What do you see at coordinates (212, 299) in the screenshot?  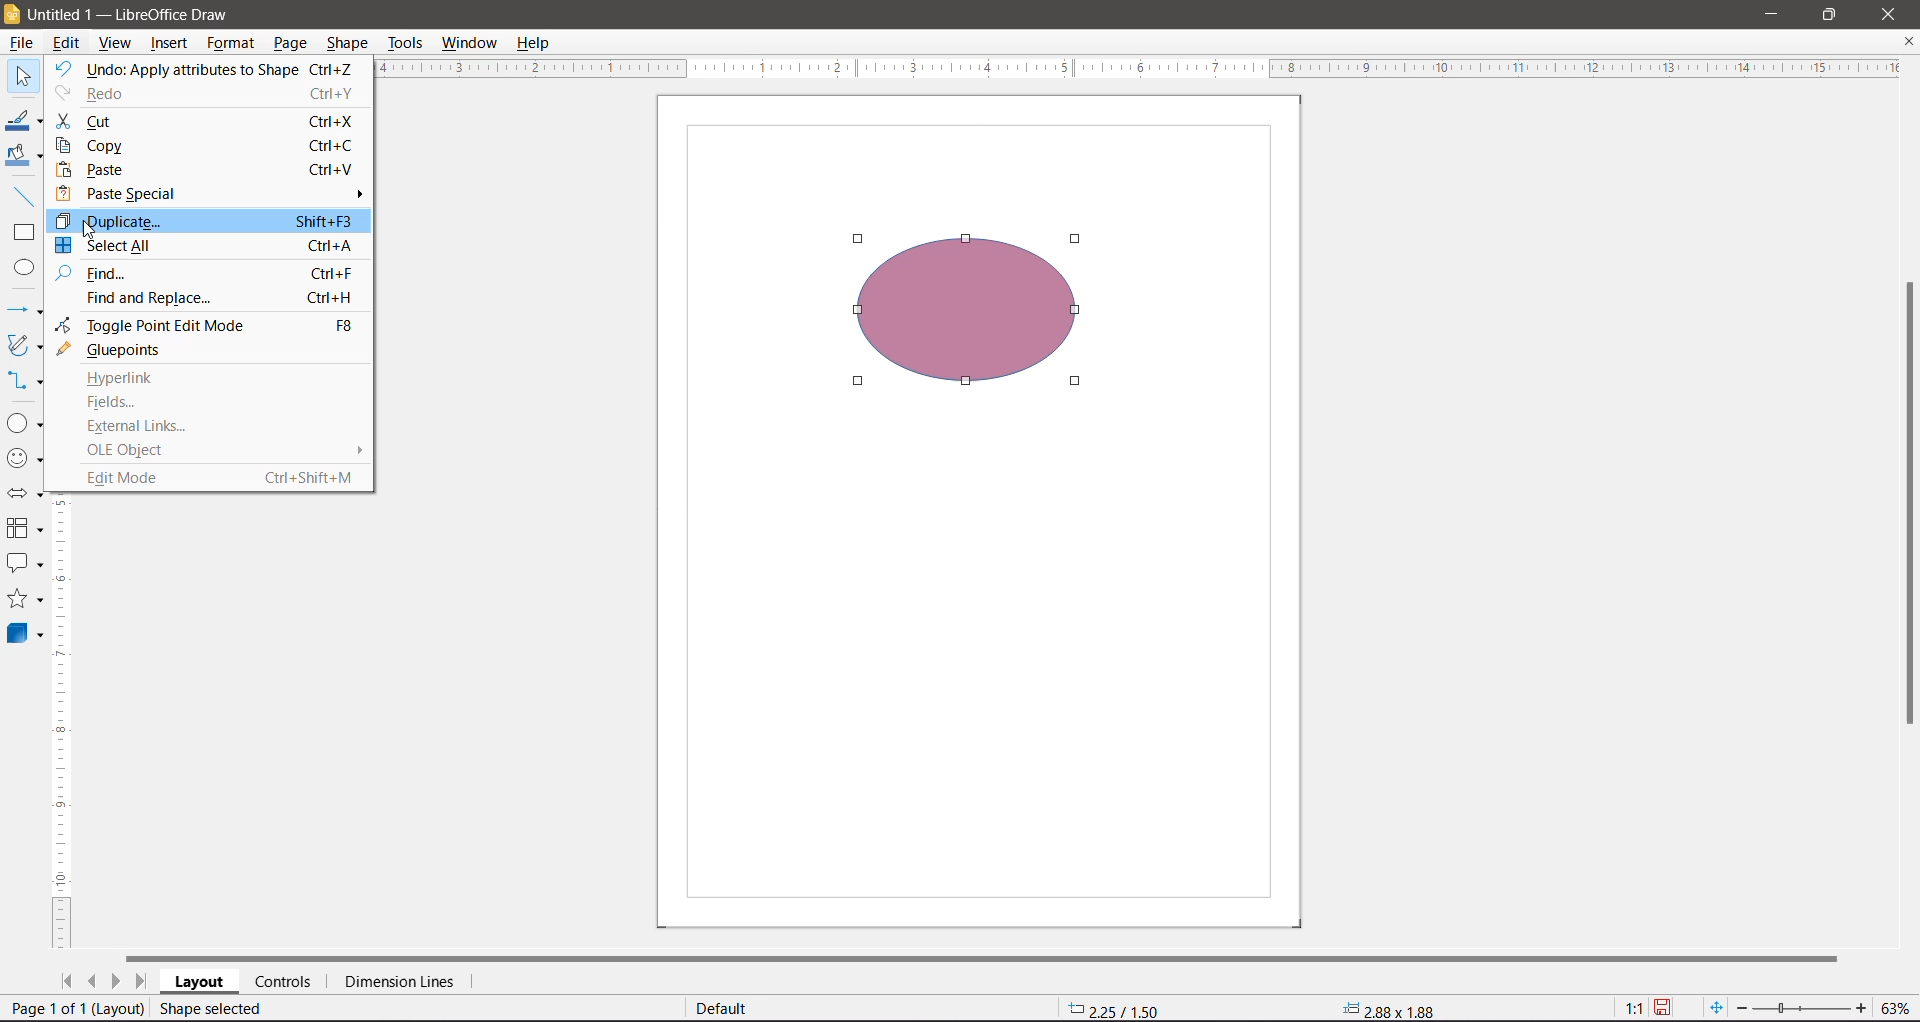 I see `Find and Replace` at bounding box center [212, 299].